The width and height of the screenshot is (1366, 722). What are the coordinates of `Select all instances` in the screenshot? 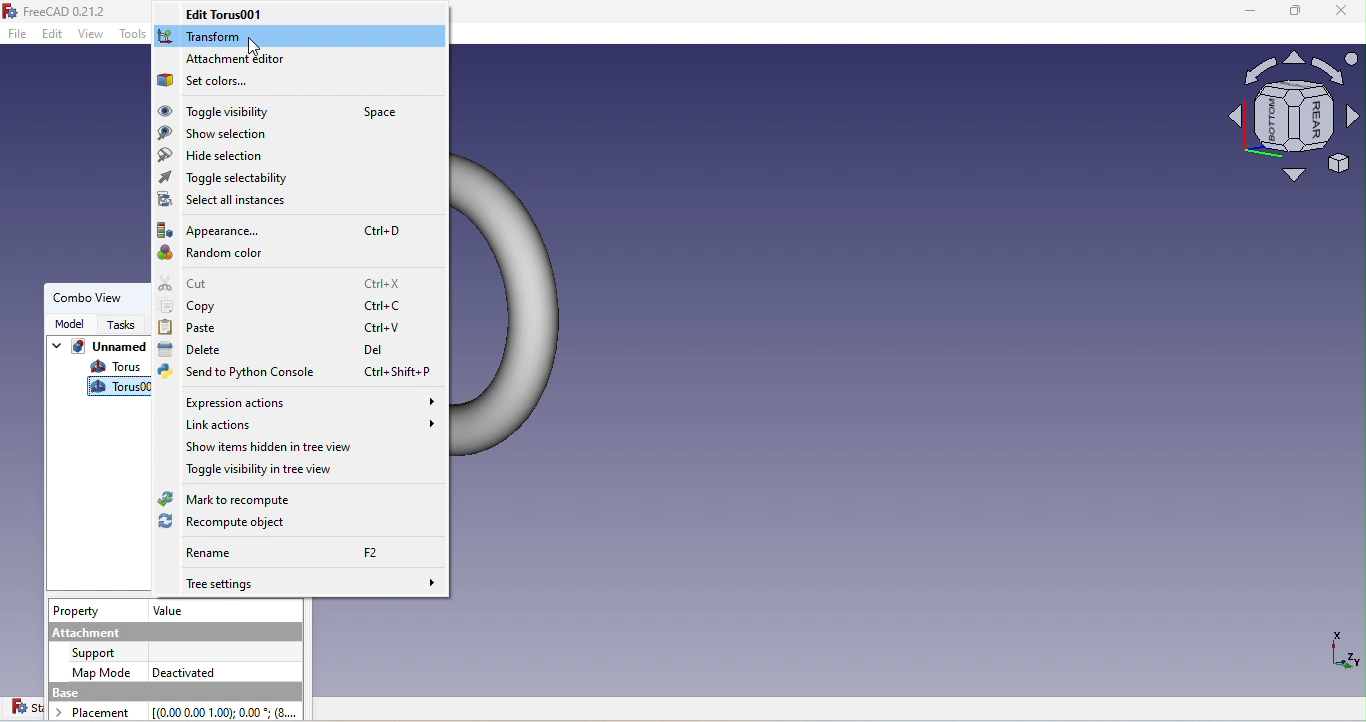 It's located at (227, 201).